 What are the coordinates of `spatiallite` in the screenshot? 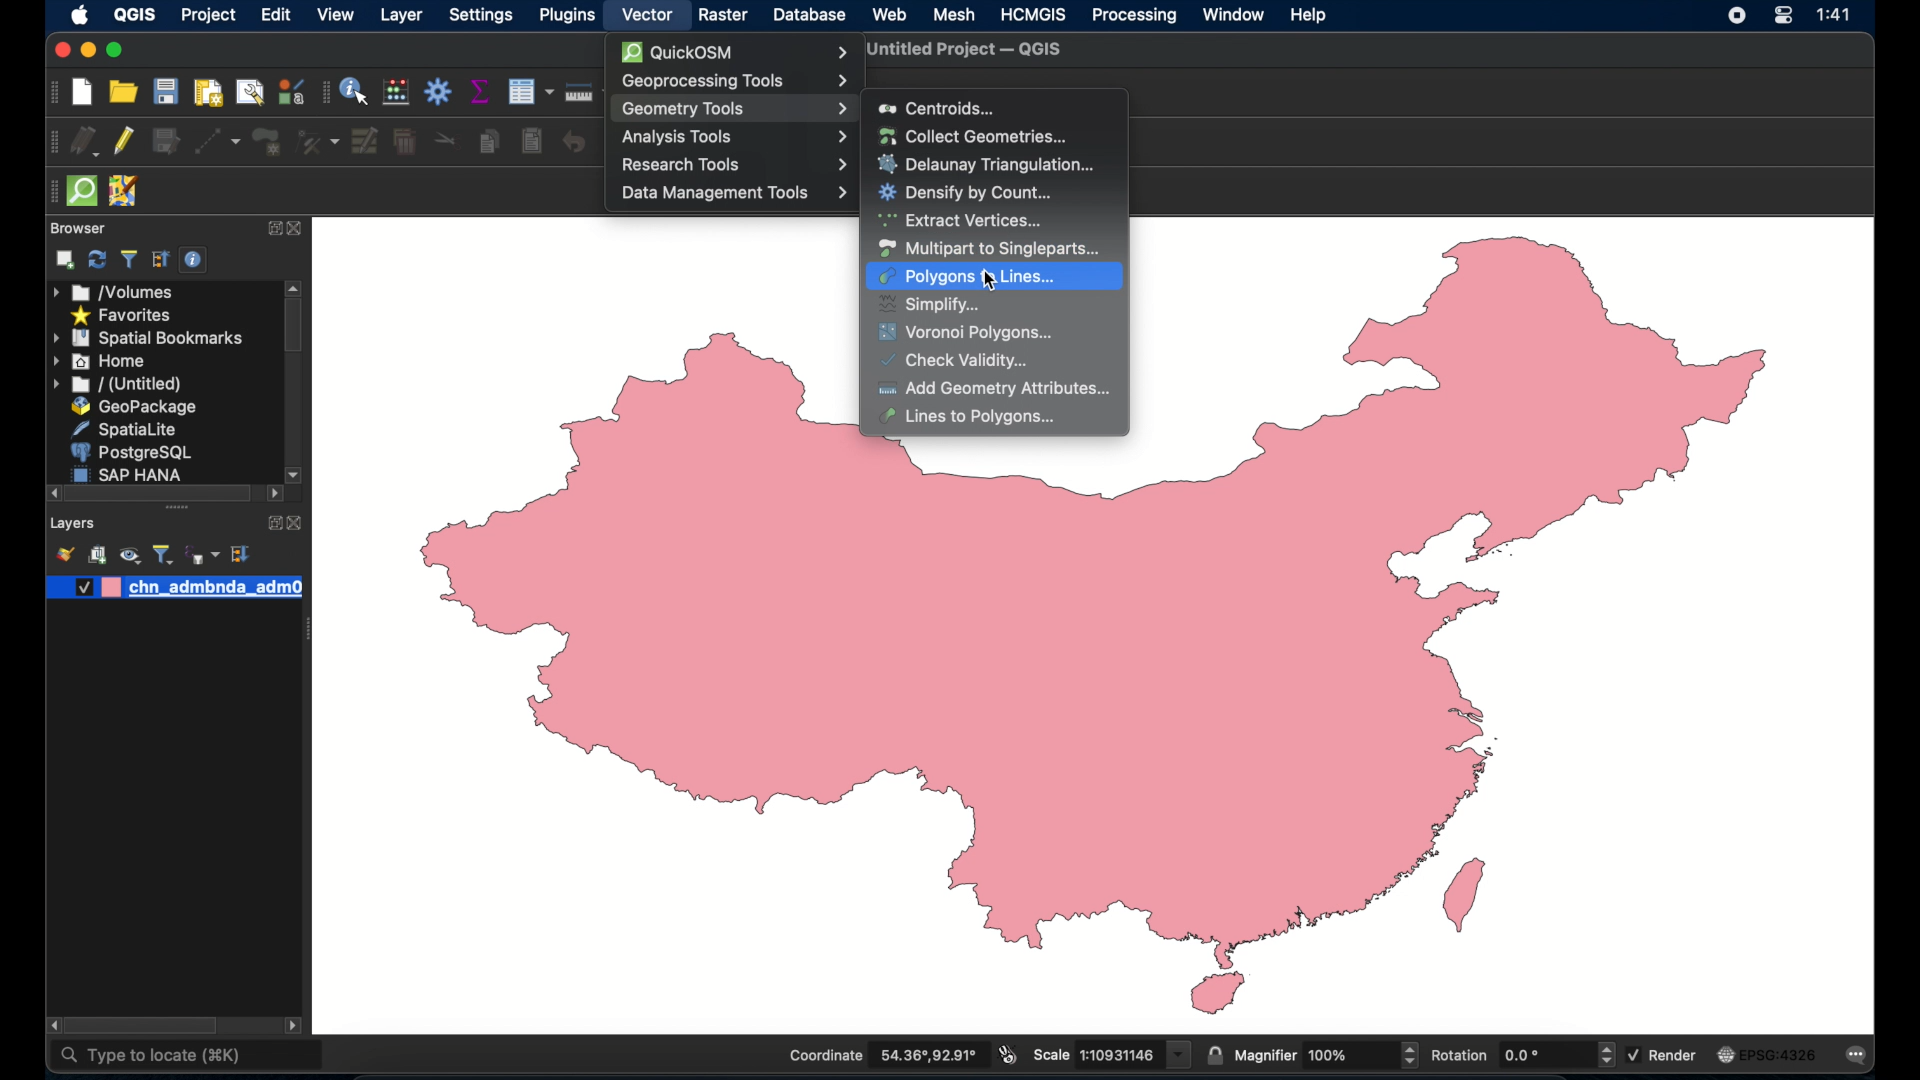 It's located at (122, 429).